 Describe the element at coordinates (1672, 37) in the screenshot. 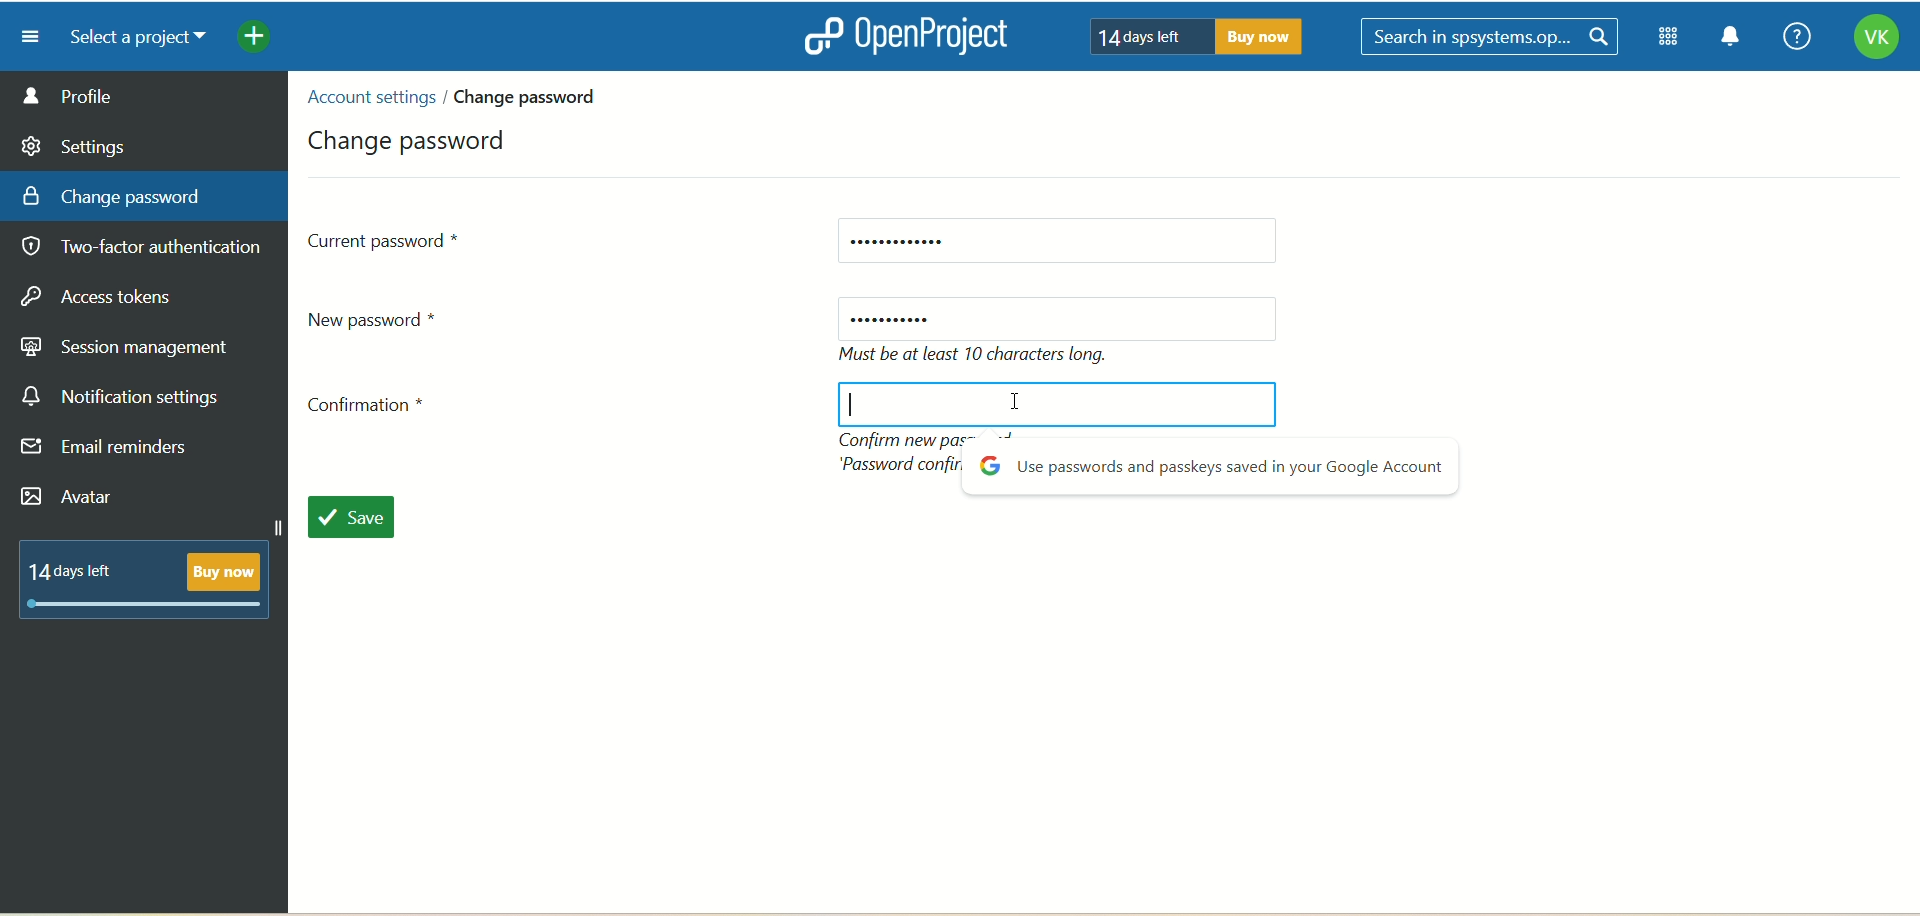

I see `module` at that location.